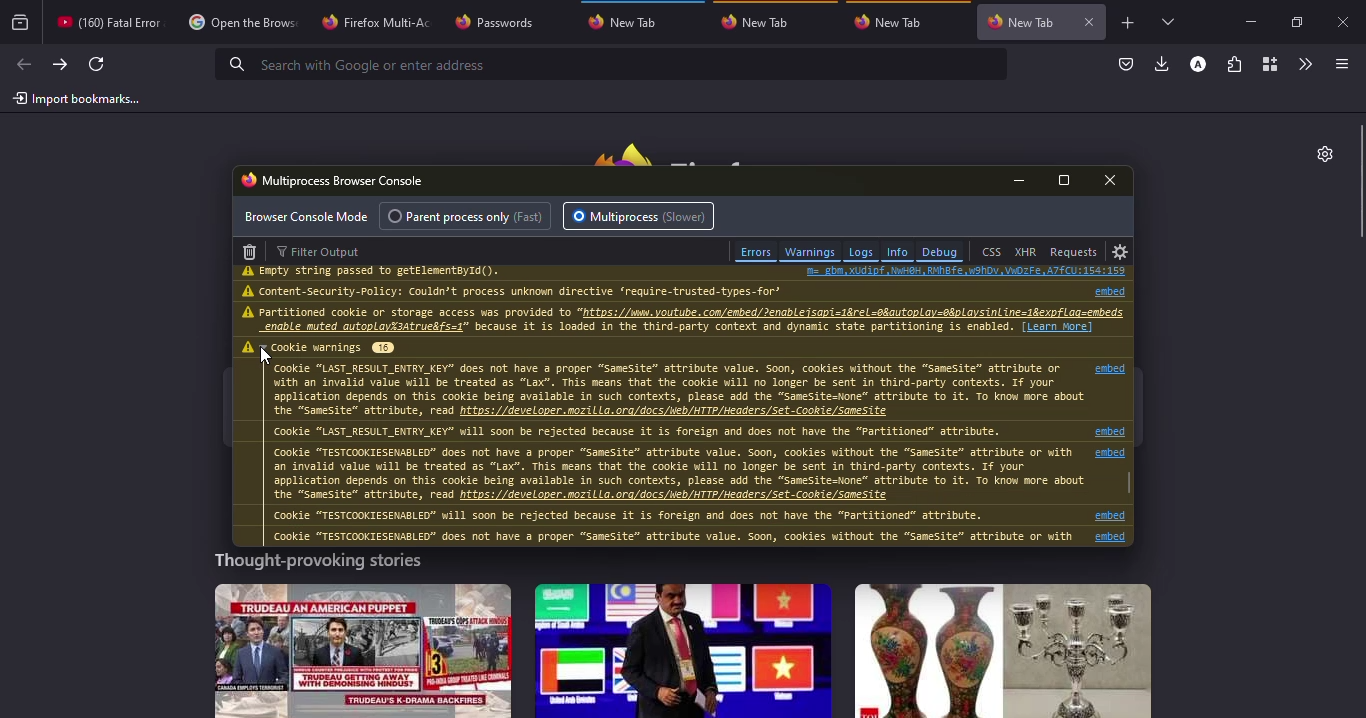 This screenshot has width=1366, height=718. What do you see at coordinates (1161, 65) in the screenshot?
I see `downloads` at bounding box center [1161, 65].